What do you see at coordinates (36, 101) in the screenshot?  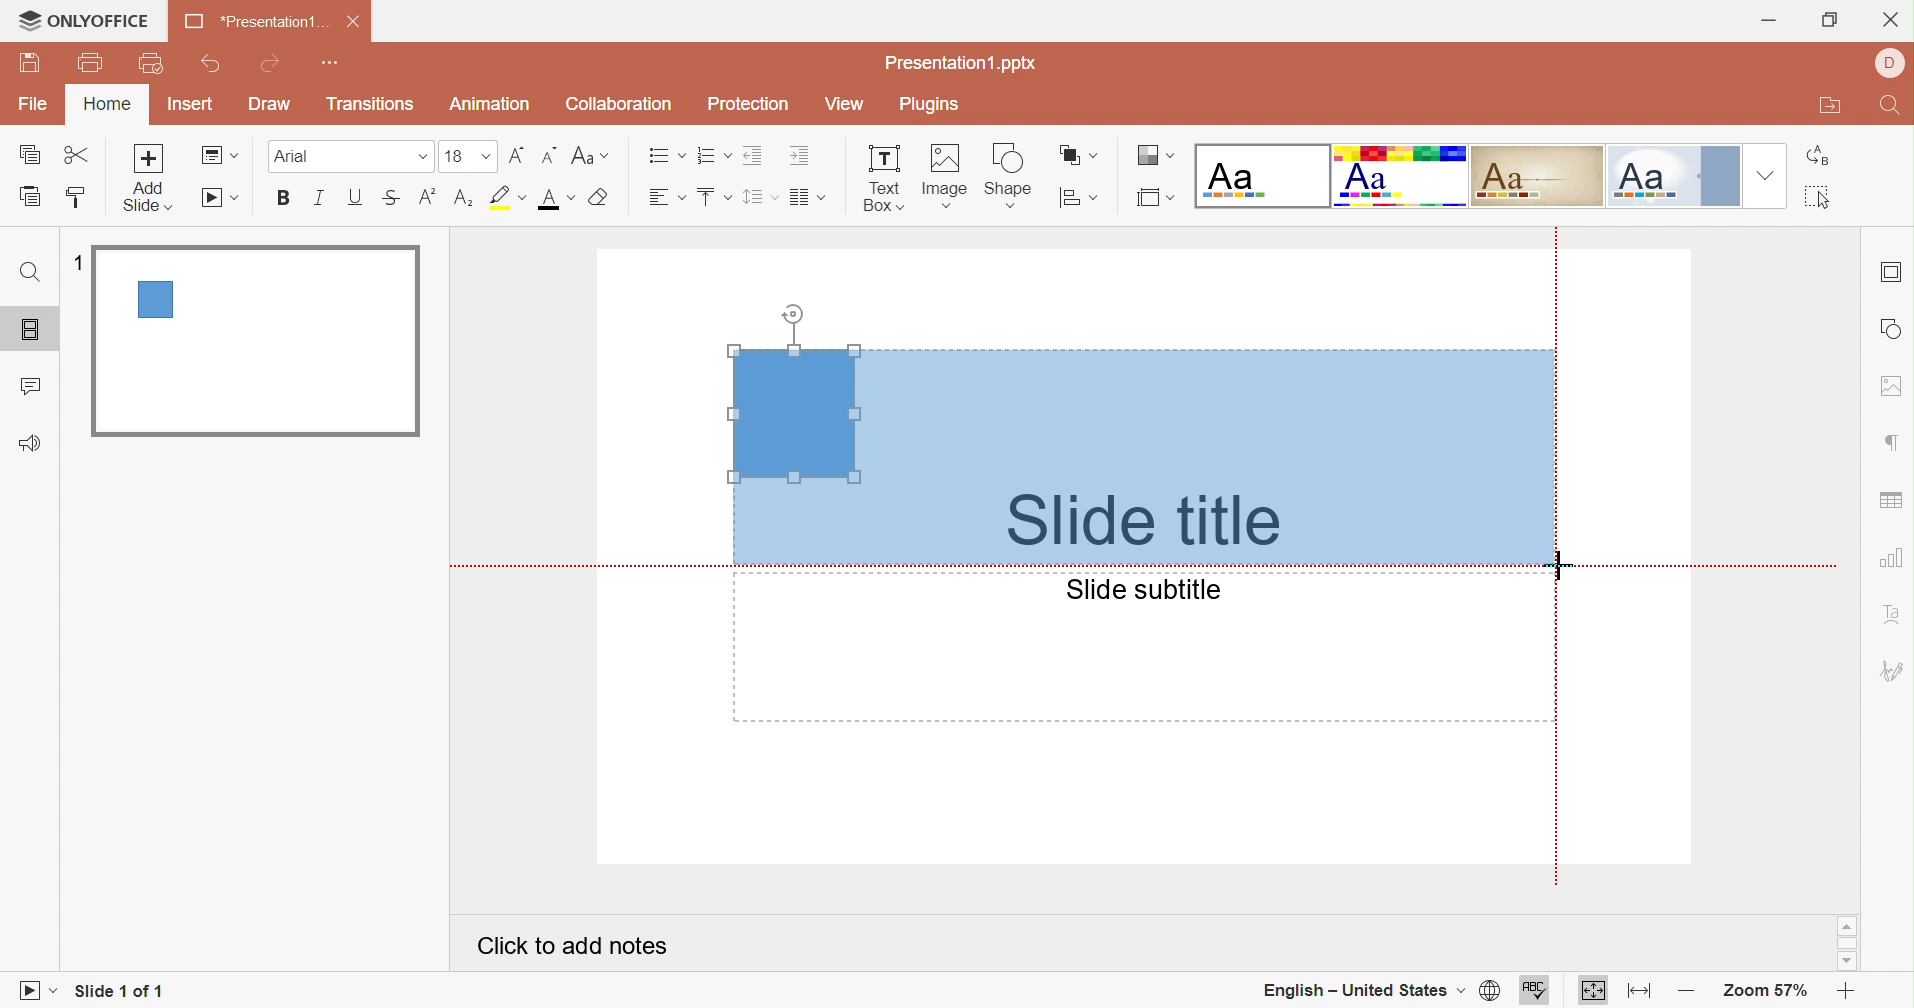 I see `File` at bounding box center [36, 101].